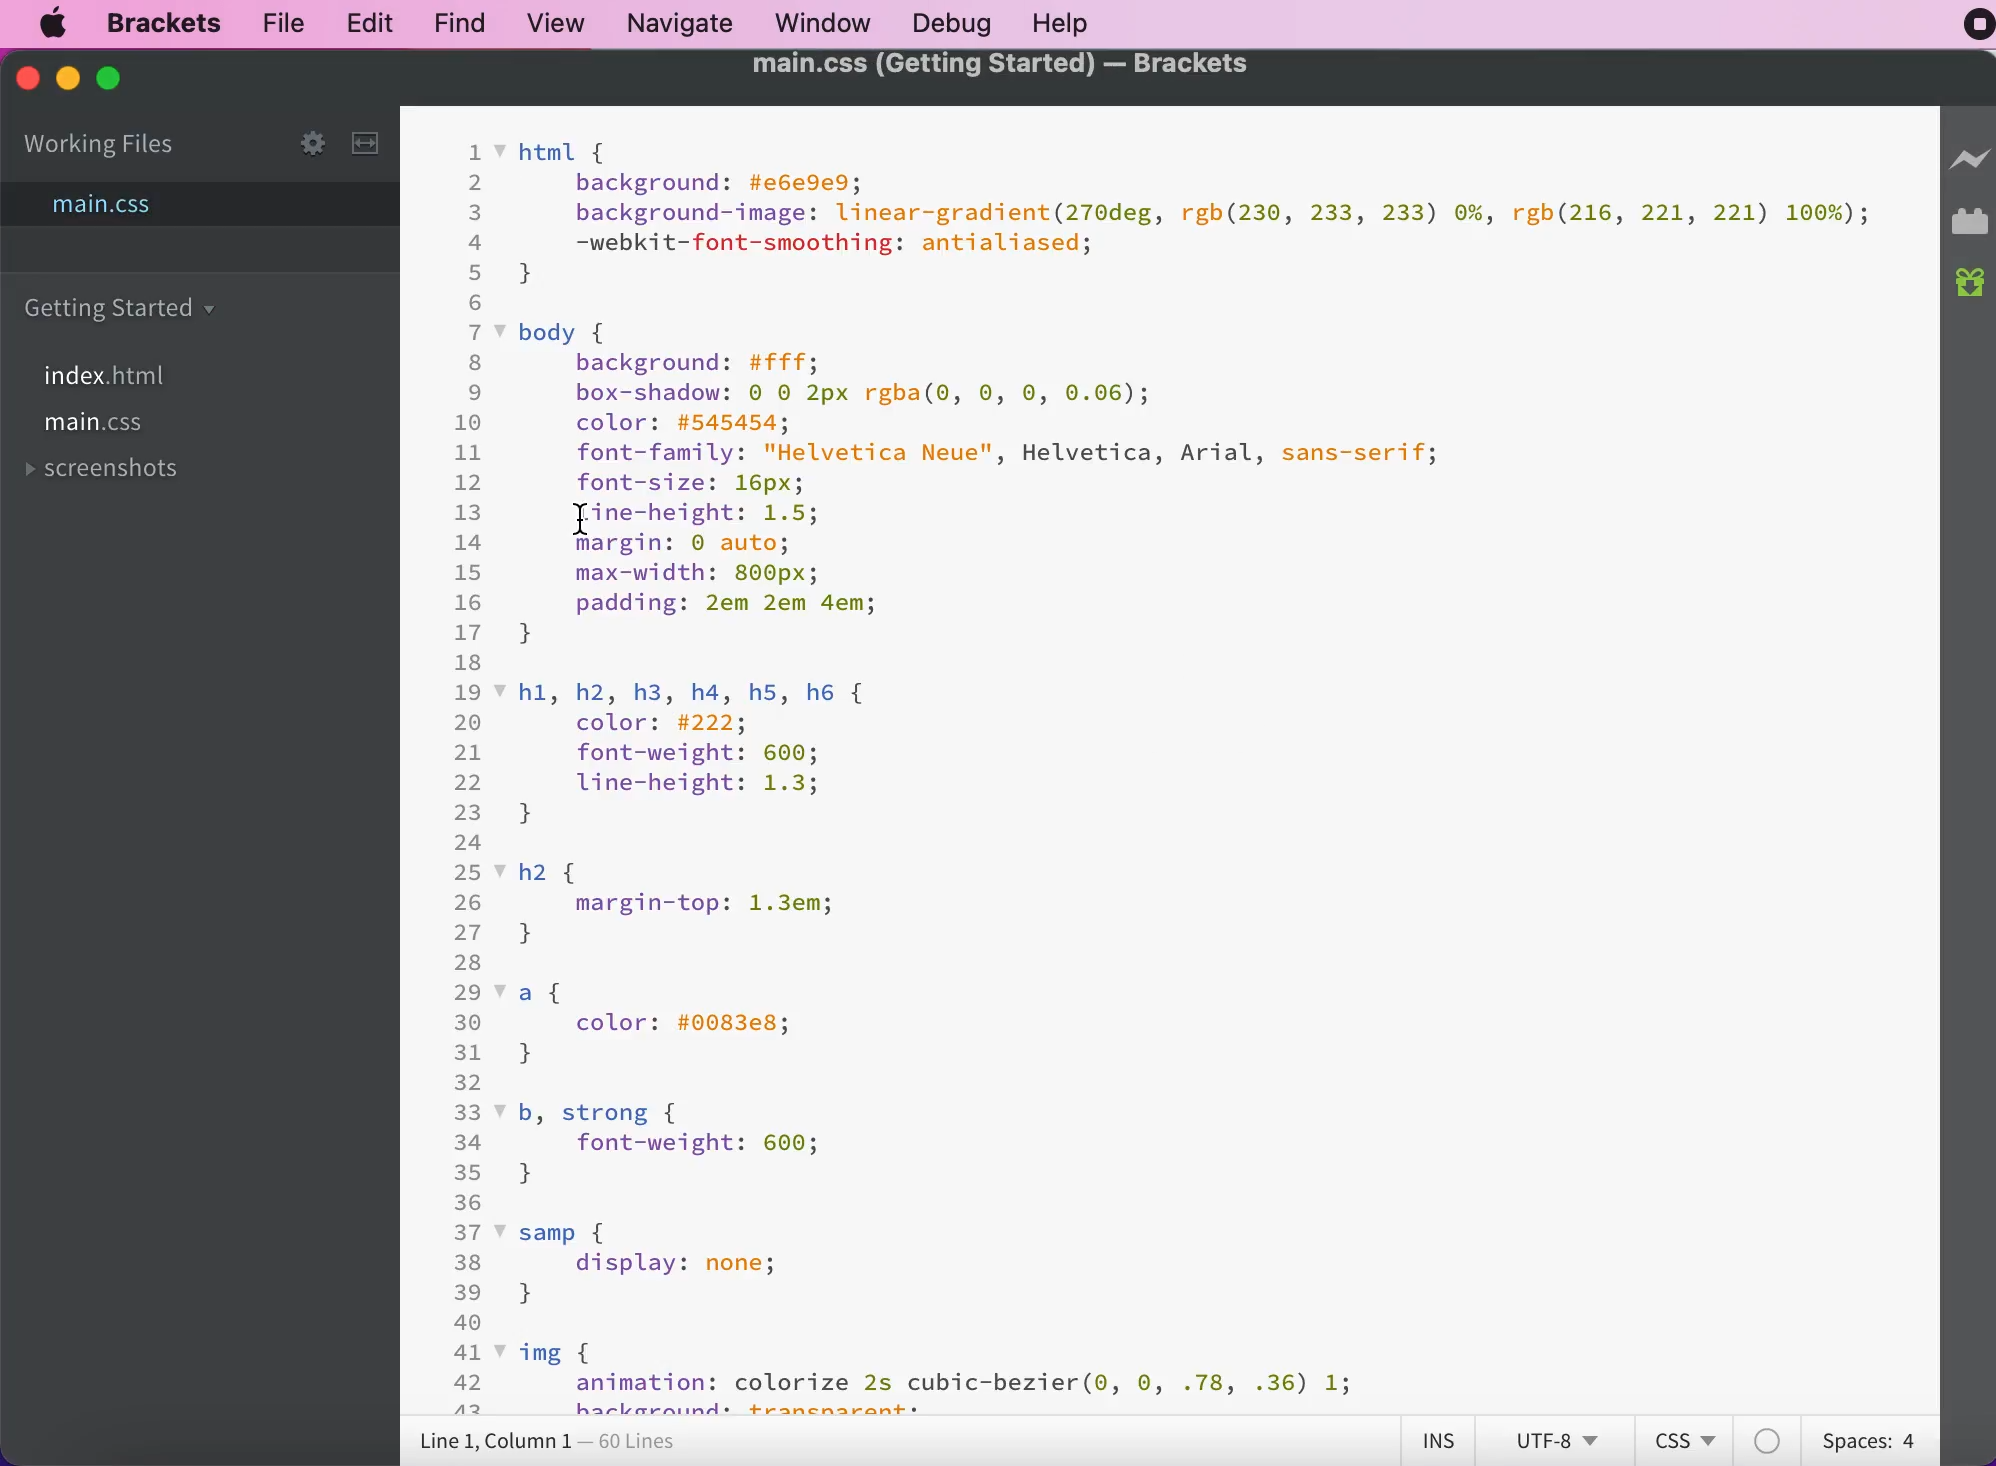 The height and width of the screenshot is (1466, 1996). I want to click on 8, so click(474, 363).